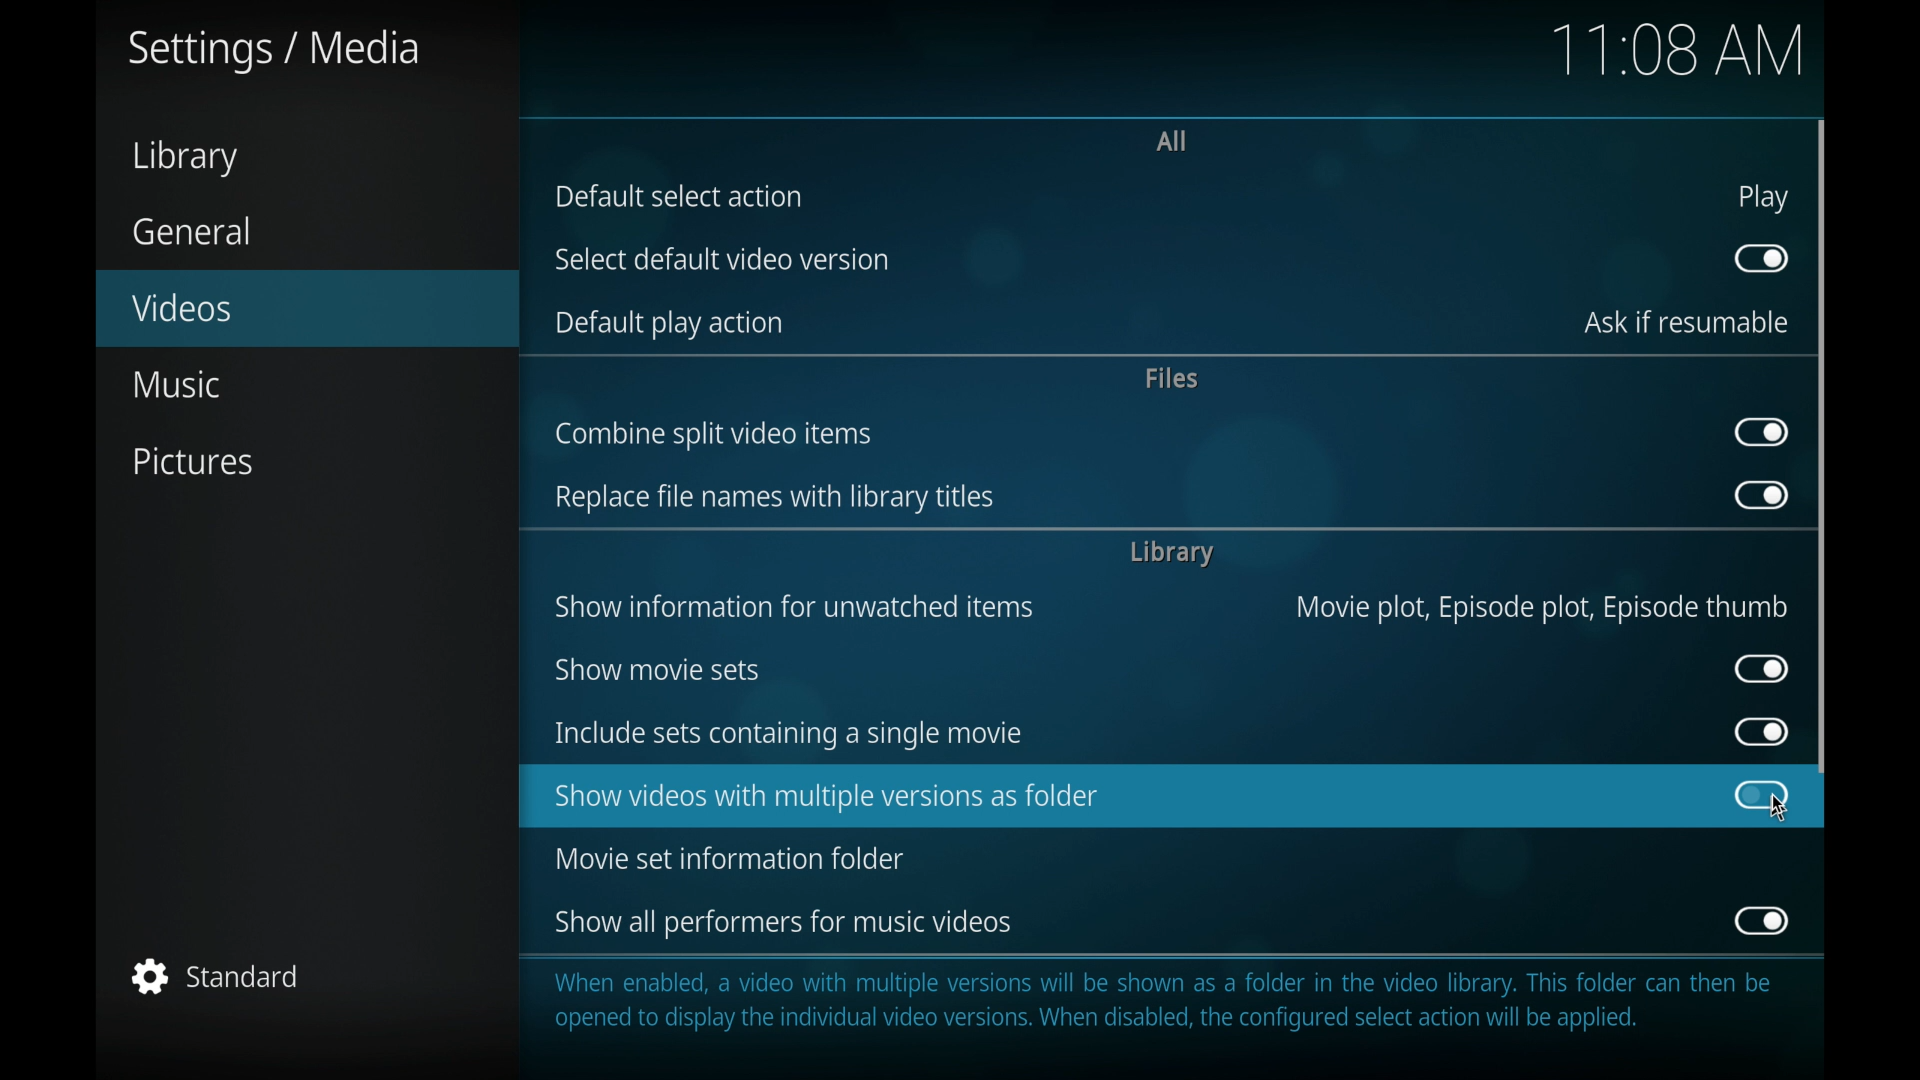 The height and width of the screenshot is (1080, 1920). What do you see at coordinates (672, 326) in the screenshot?
I see `default play action` at bounding box center [672, 326].